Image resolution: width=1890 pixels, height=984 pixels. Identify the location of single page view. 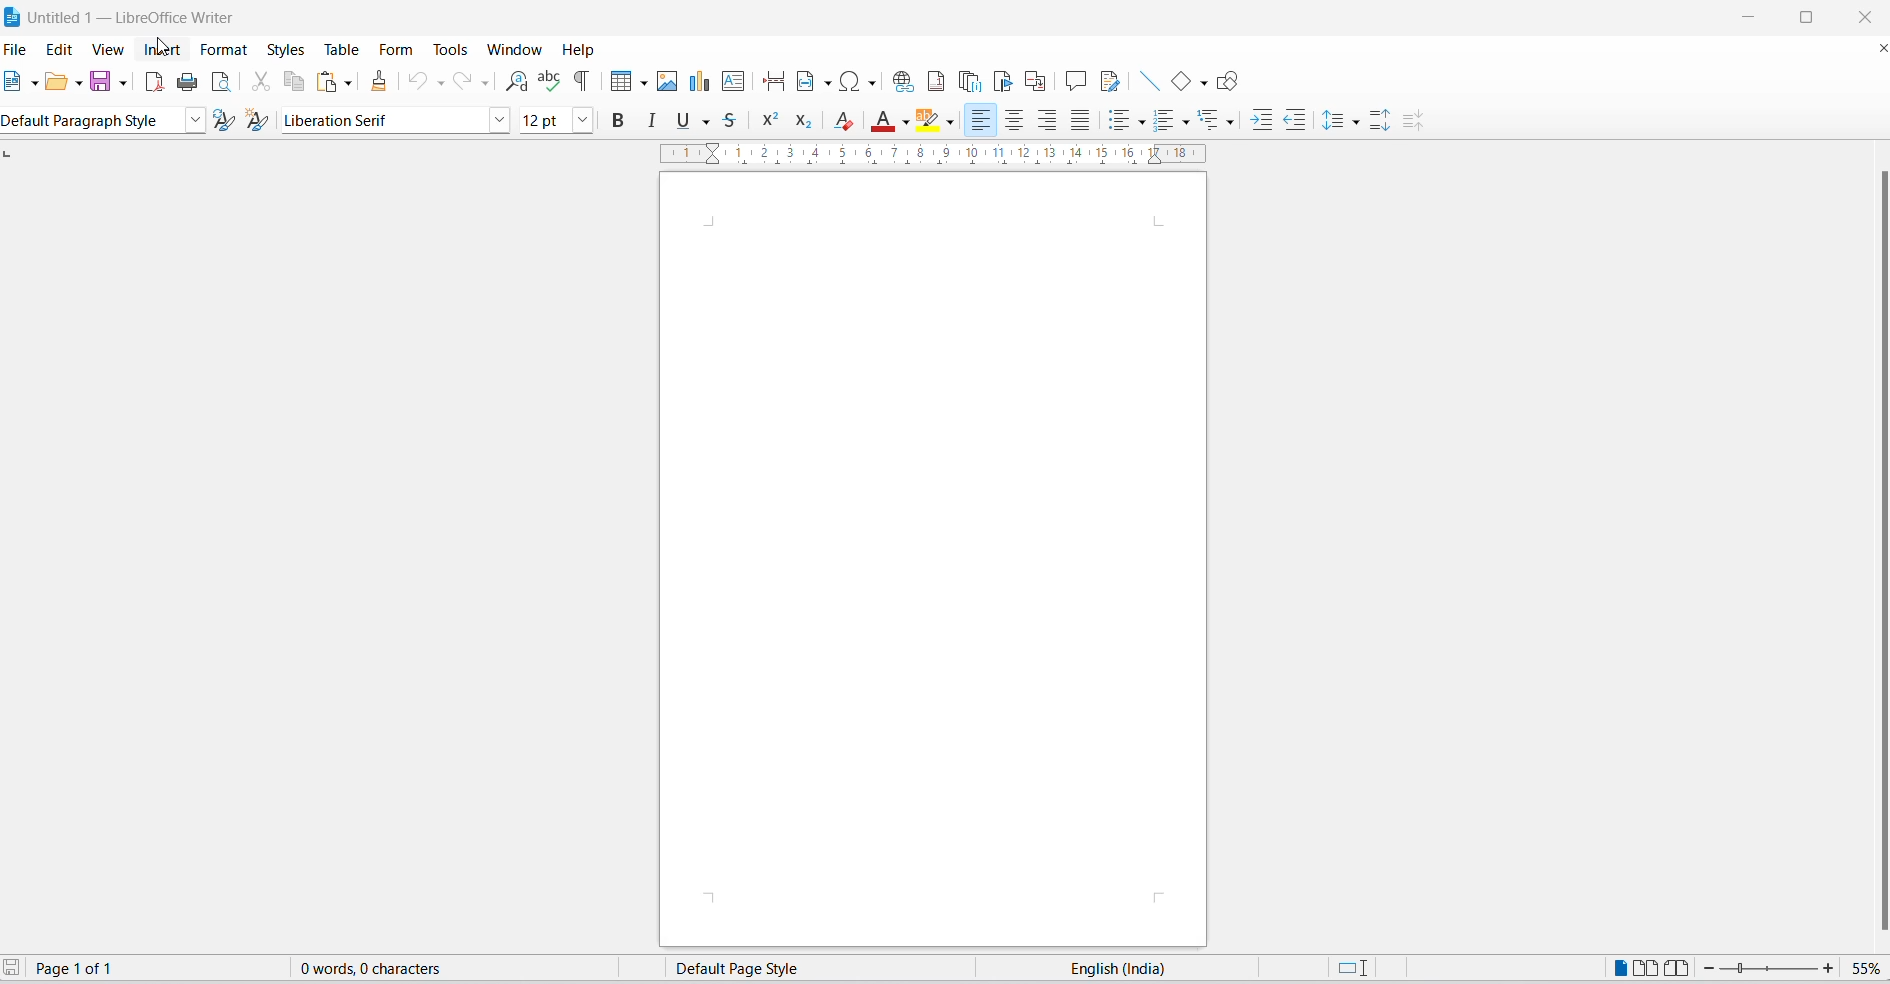
(1615, 968).